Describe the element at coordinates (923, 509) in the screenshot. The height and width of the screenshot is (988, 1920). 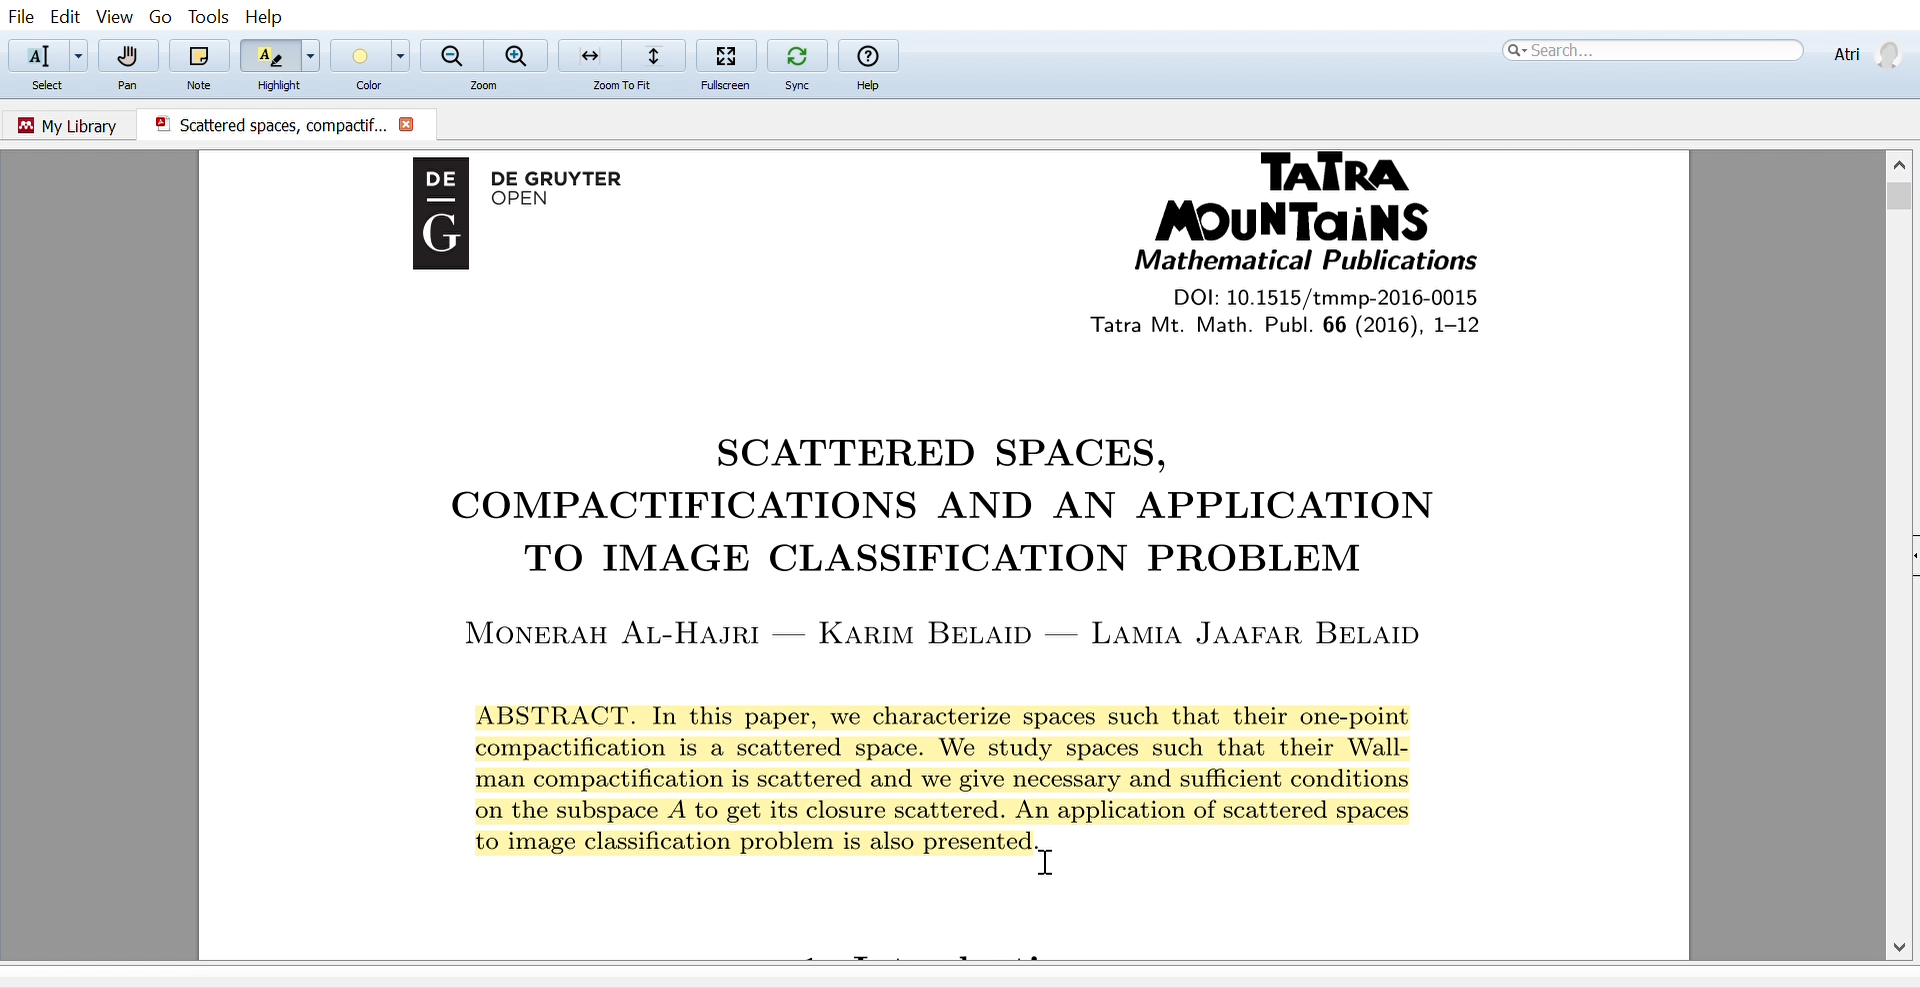
I see `COMPACTIFICATIONS AND AN APPLICATION` at that location.